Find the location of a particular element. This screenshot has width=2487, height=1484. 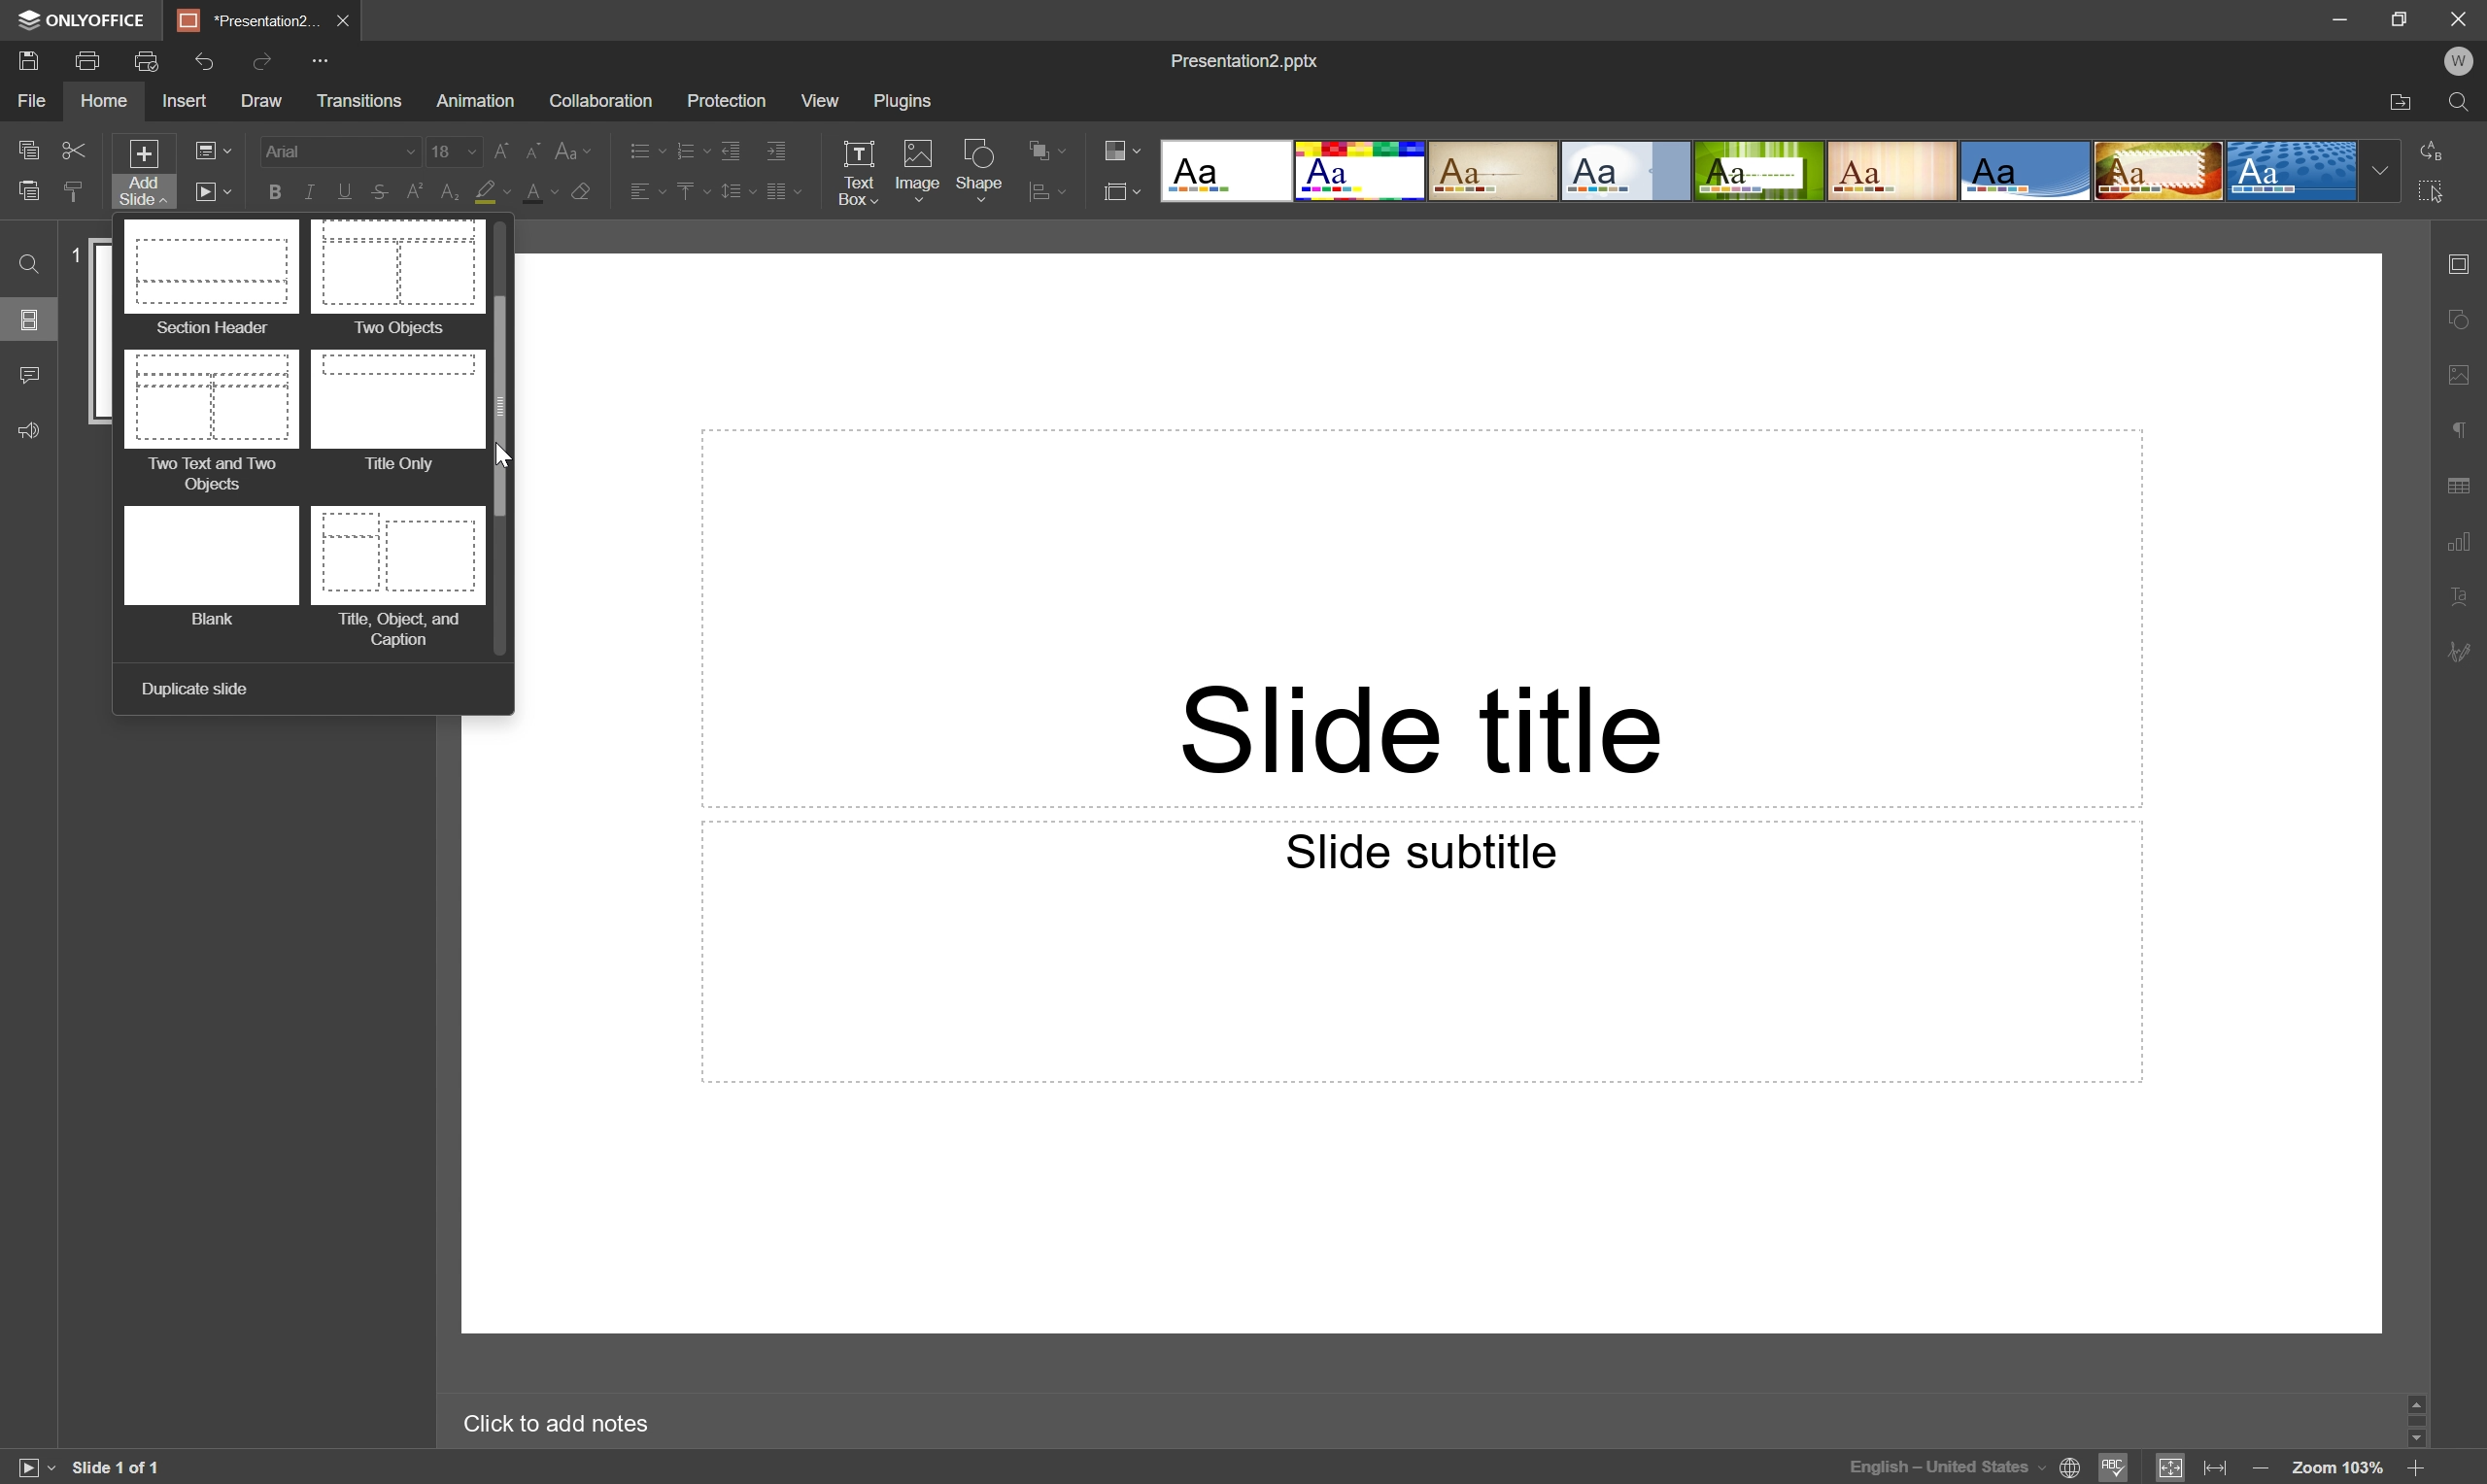

Replace is located at coordinates (2439, 151).